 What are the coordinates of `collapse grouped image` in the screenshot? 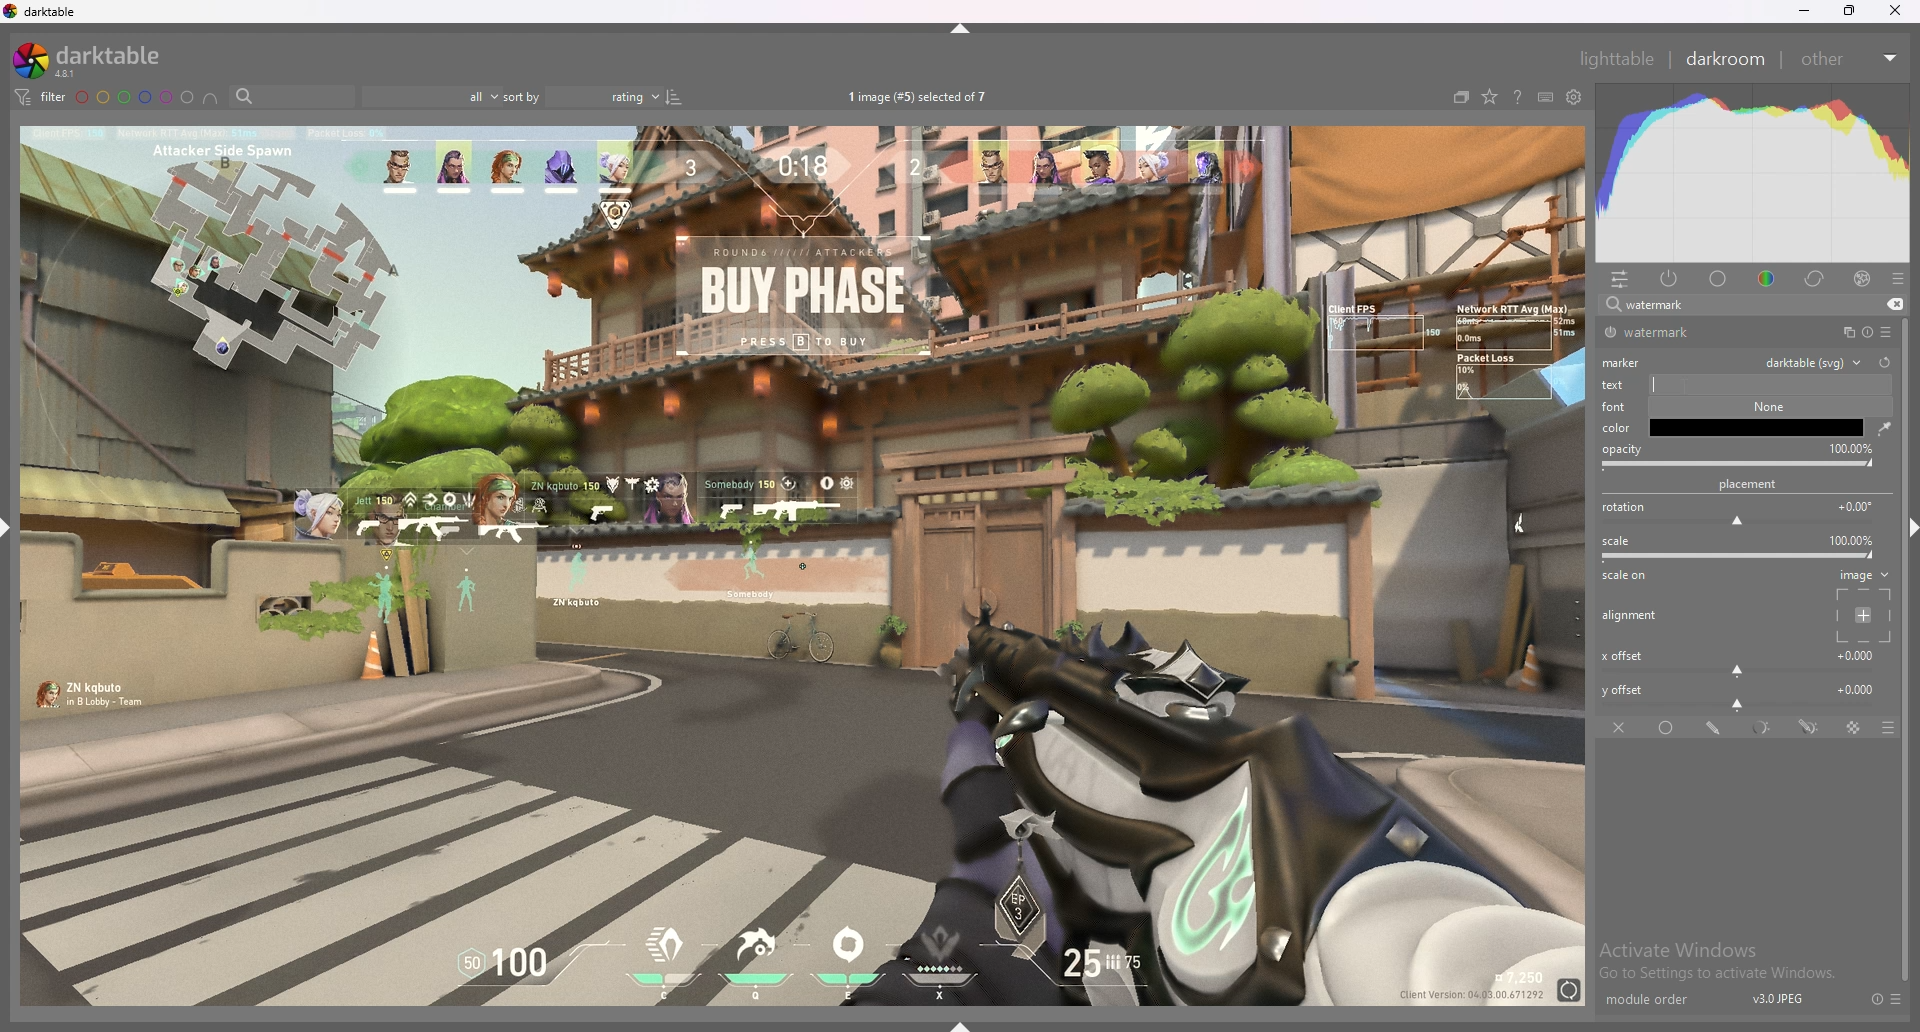 It's located at (1461, 97).